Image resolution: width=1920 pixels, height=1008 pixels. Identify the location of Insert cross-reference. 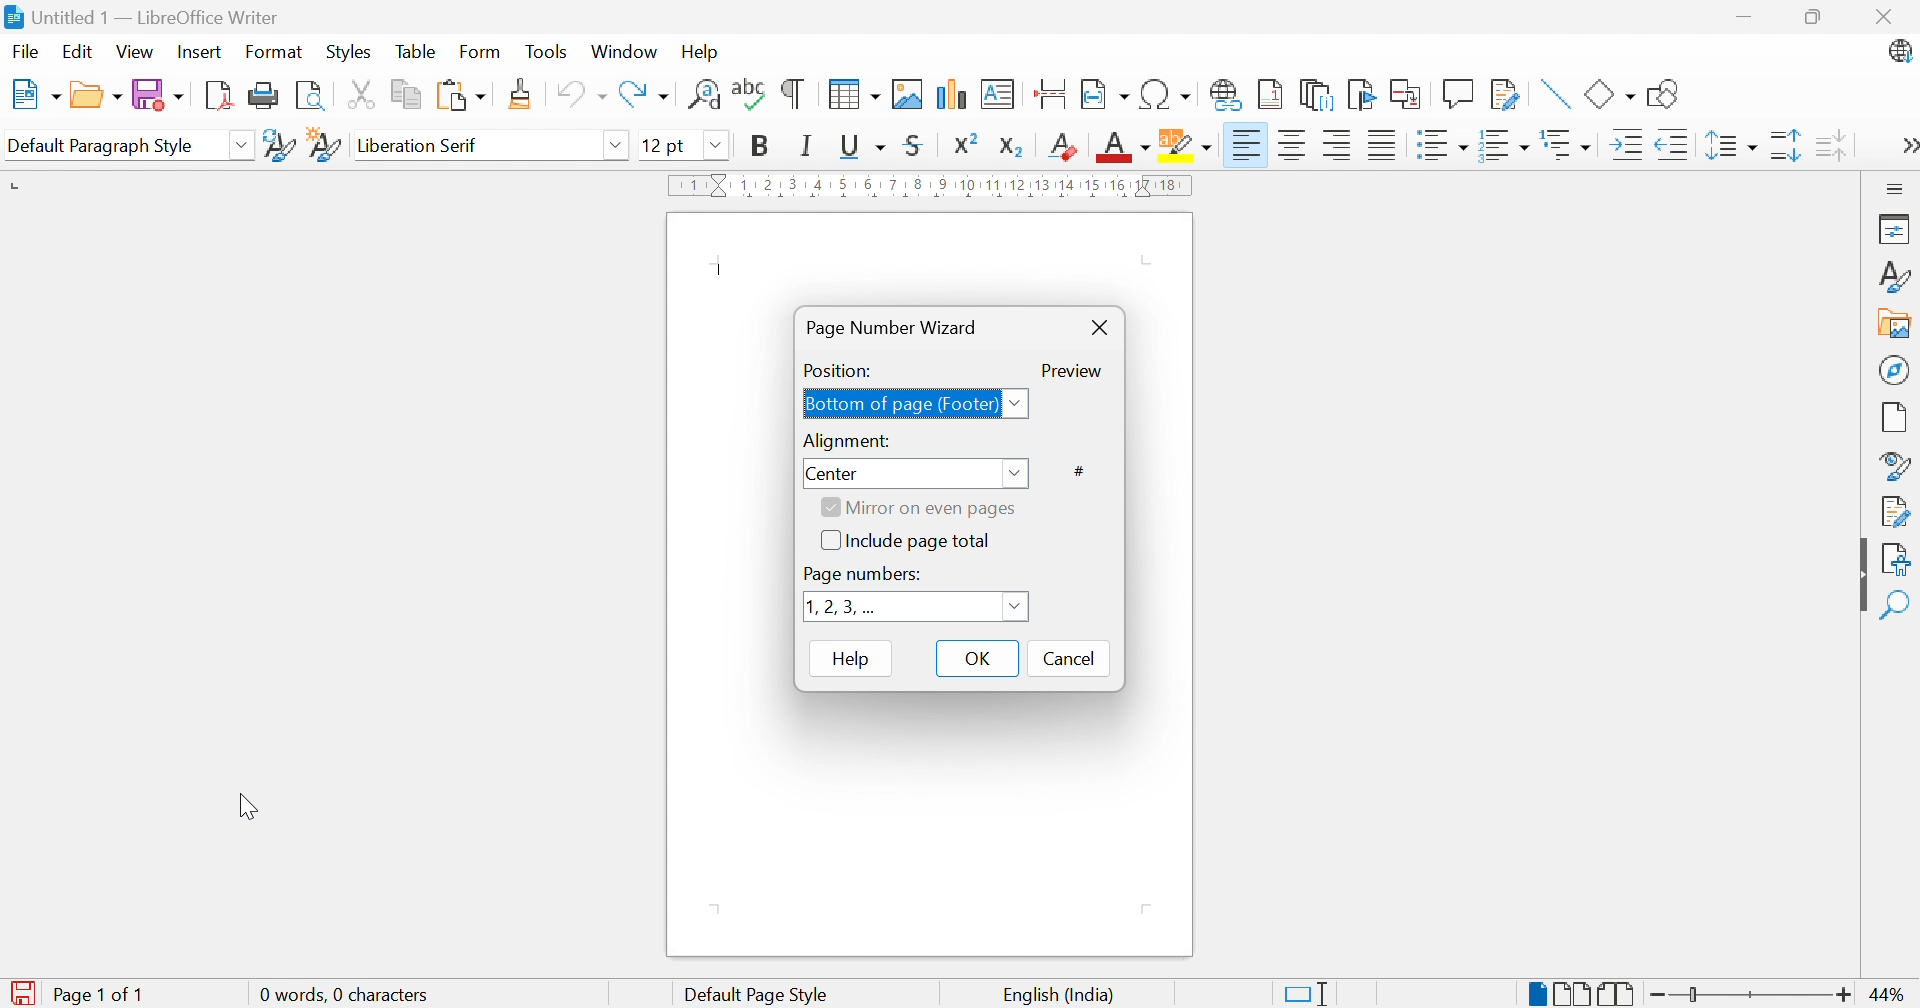
(1407, 94).